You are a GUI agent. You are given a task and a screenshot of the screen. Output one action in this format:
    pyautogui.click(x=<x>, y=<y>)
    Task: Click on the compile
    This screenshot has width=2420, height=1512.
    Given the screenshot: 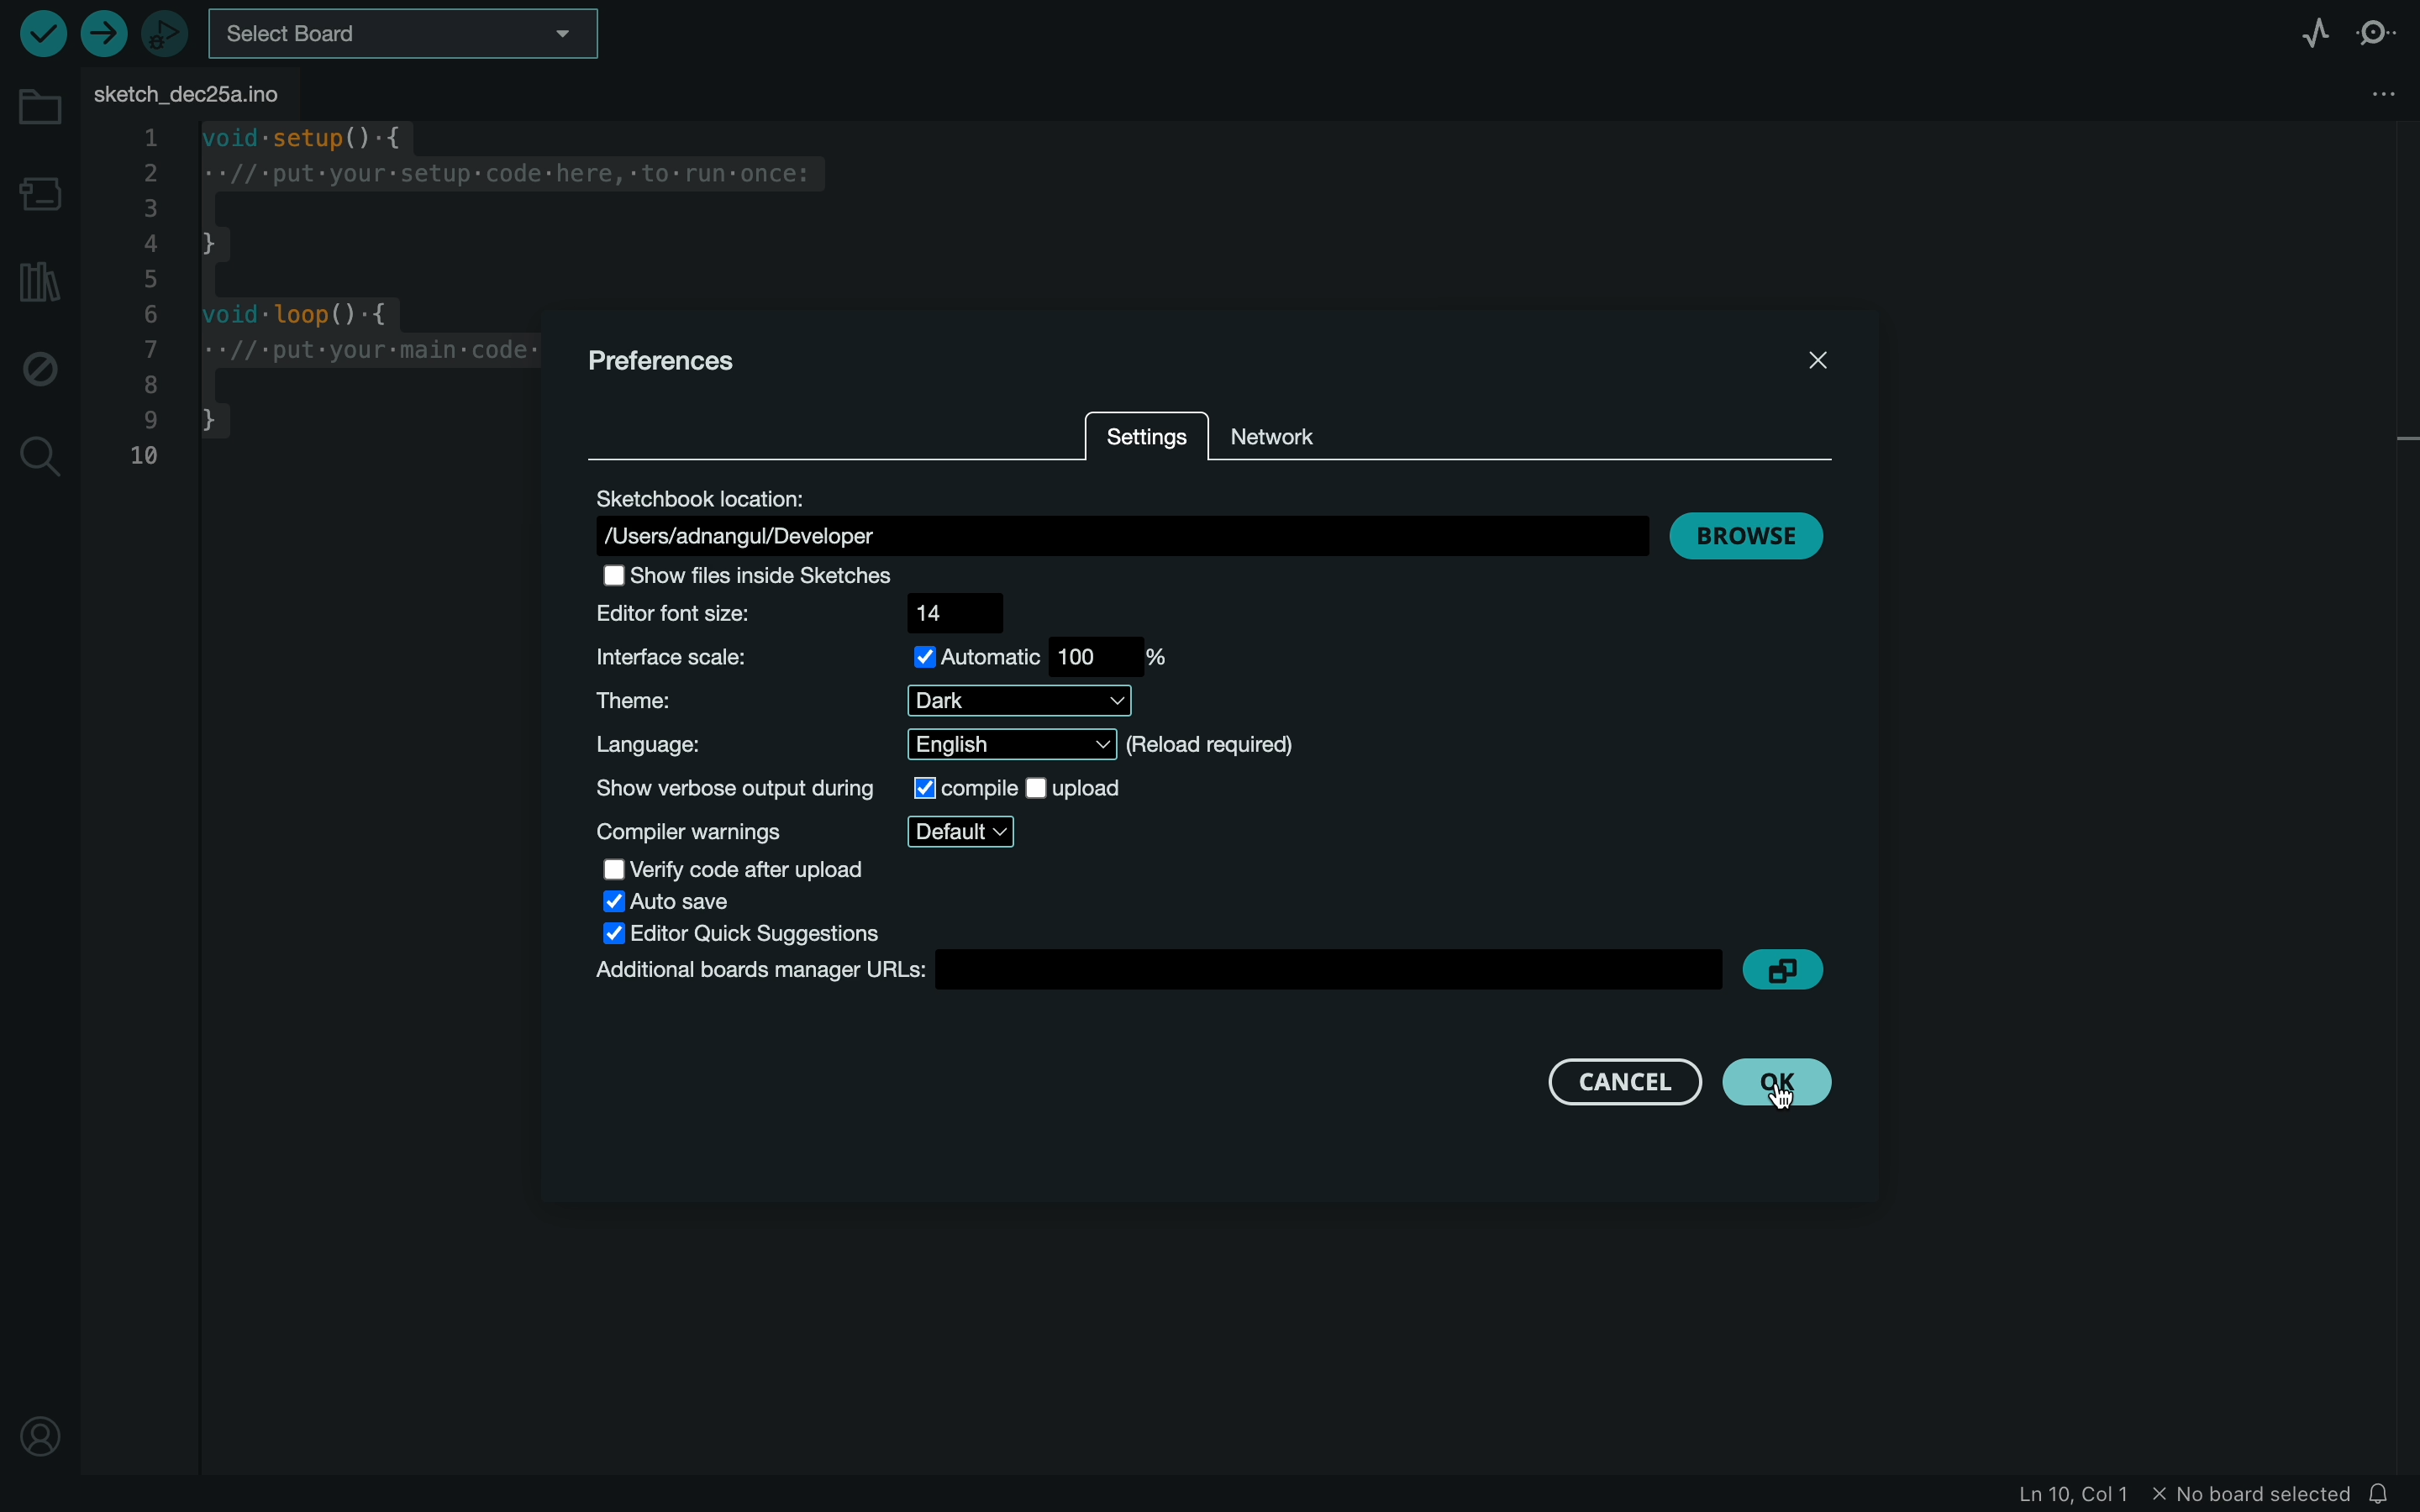 What is the action you would take?
    pyautogui.click(x=959, y=786)
    